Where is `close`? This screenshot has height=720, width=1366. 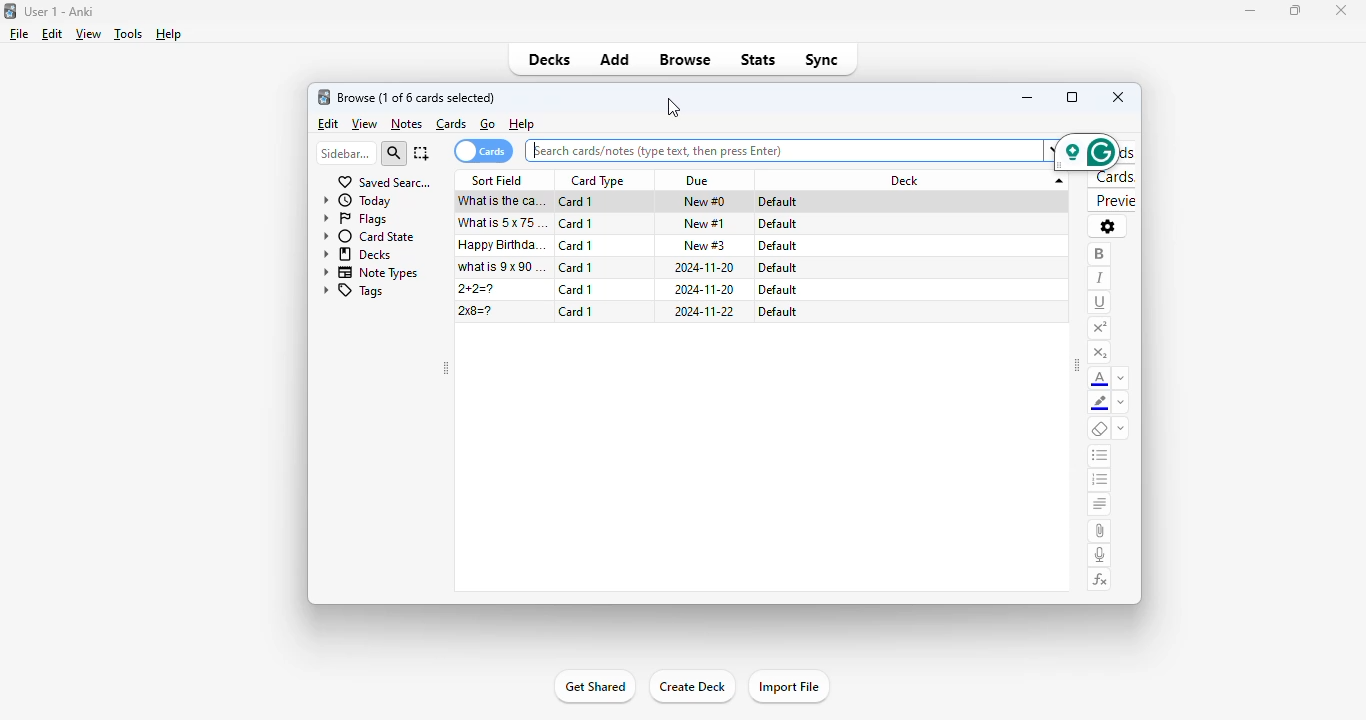
close is located at coordinates (1340, 9).